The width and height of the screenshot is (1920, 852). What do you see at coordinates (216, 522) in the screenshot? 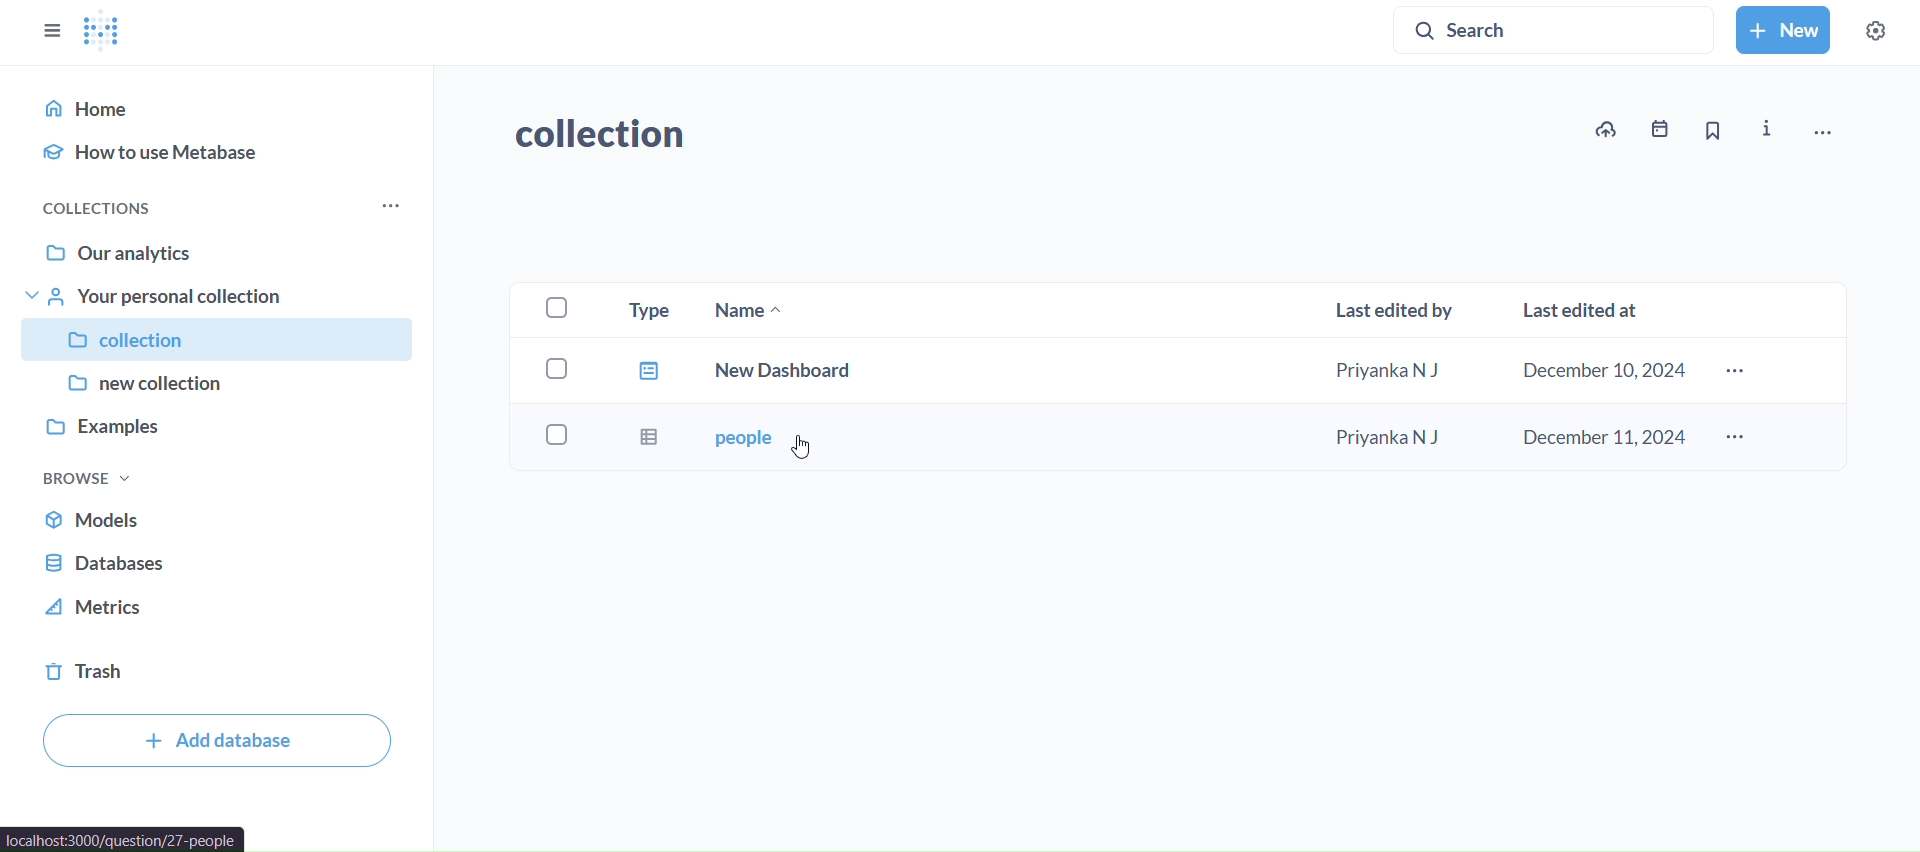
I see `models` at bounding box center [216, 522].